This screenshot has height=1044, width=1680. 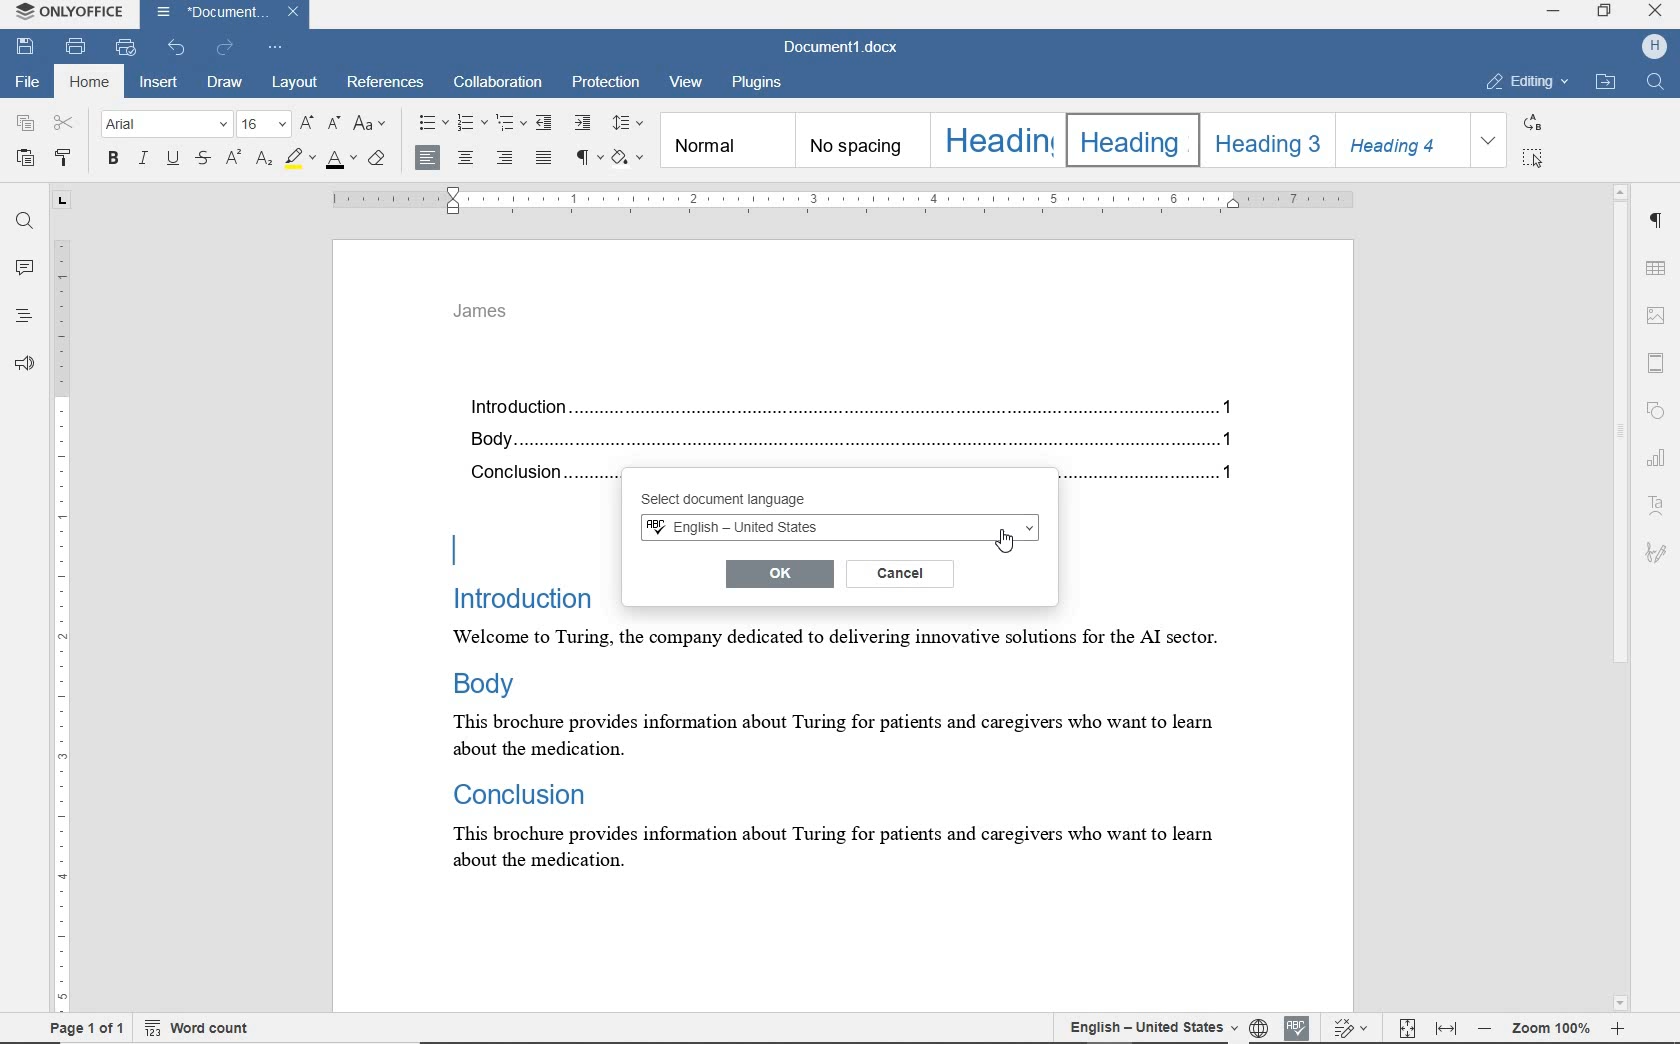 What do you see at coordinates (1655, 551) in the screenshot?
I see `signature` at bounding box center [1655, 551].